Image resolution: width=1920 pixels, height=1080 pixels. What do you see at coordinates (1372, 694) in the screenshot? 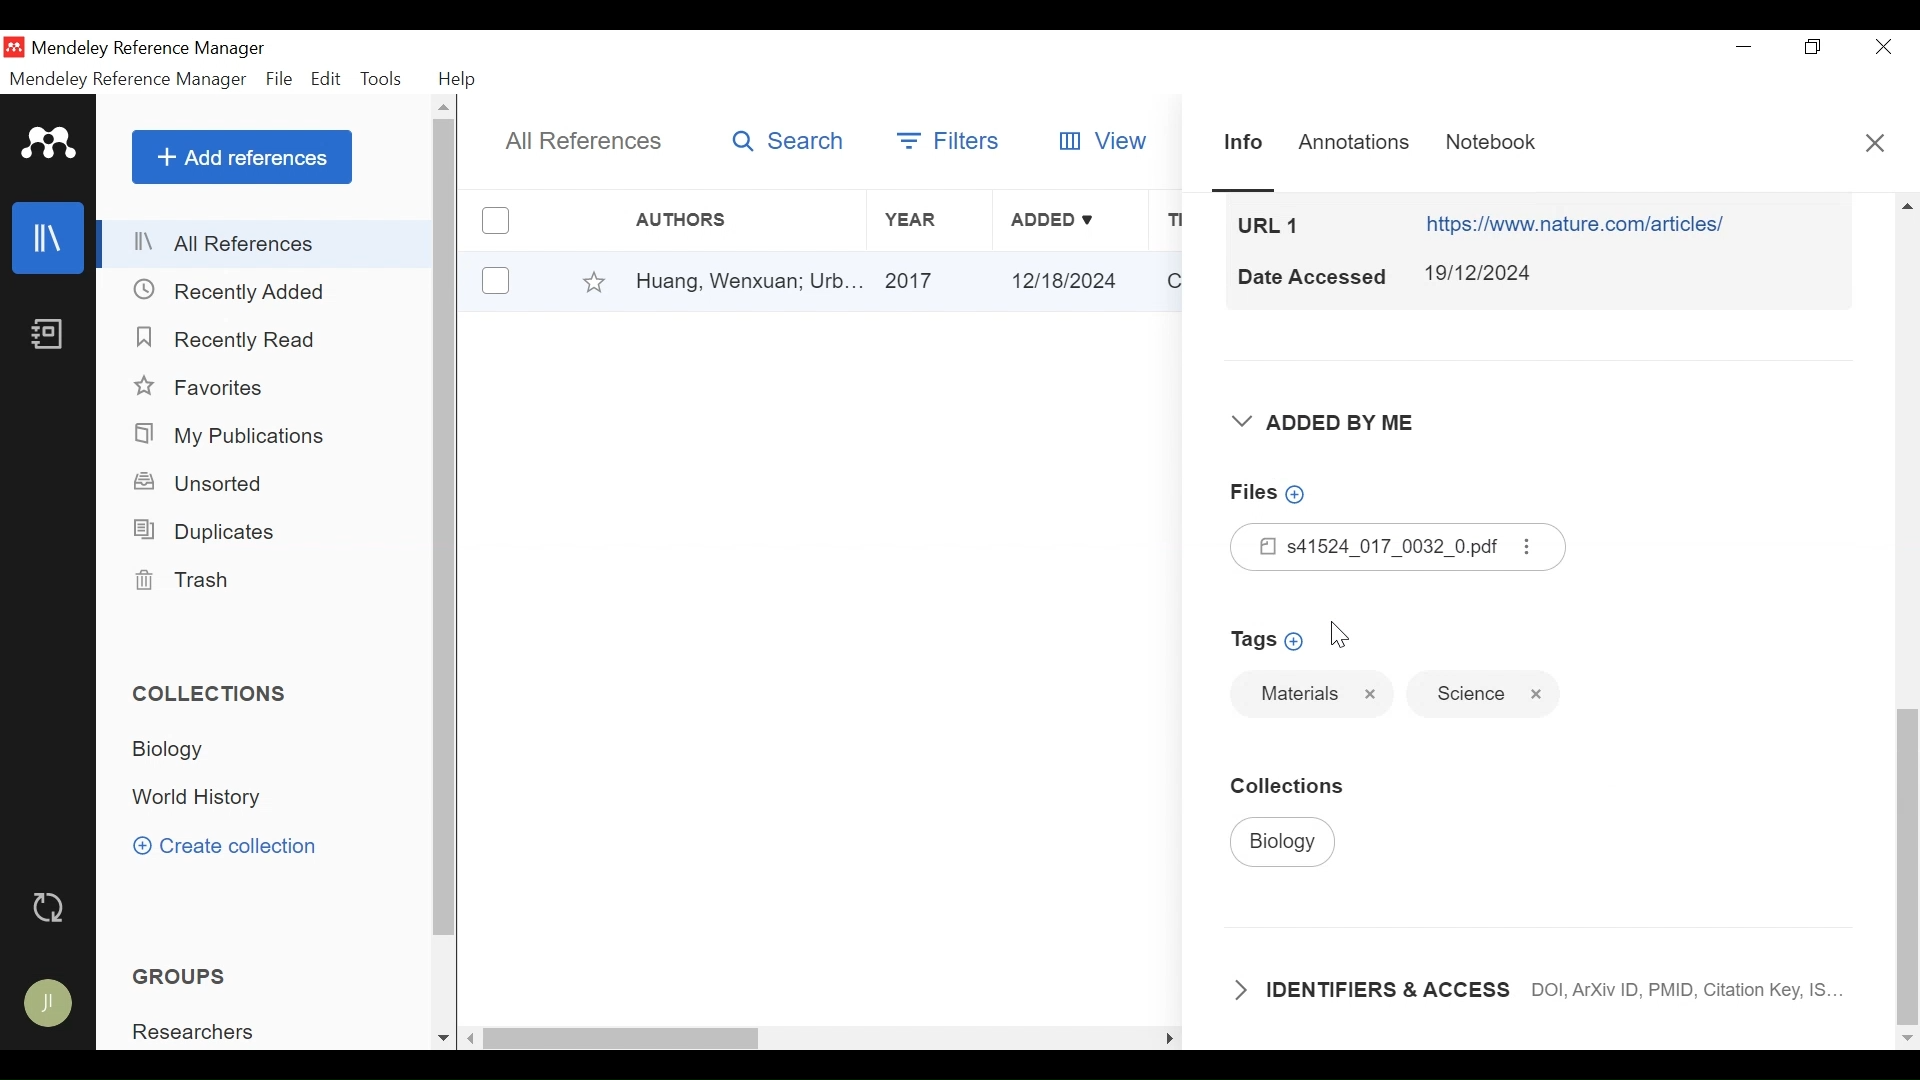
I see `close` at bounding box center [1372, 694].